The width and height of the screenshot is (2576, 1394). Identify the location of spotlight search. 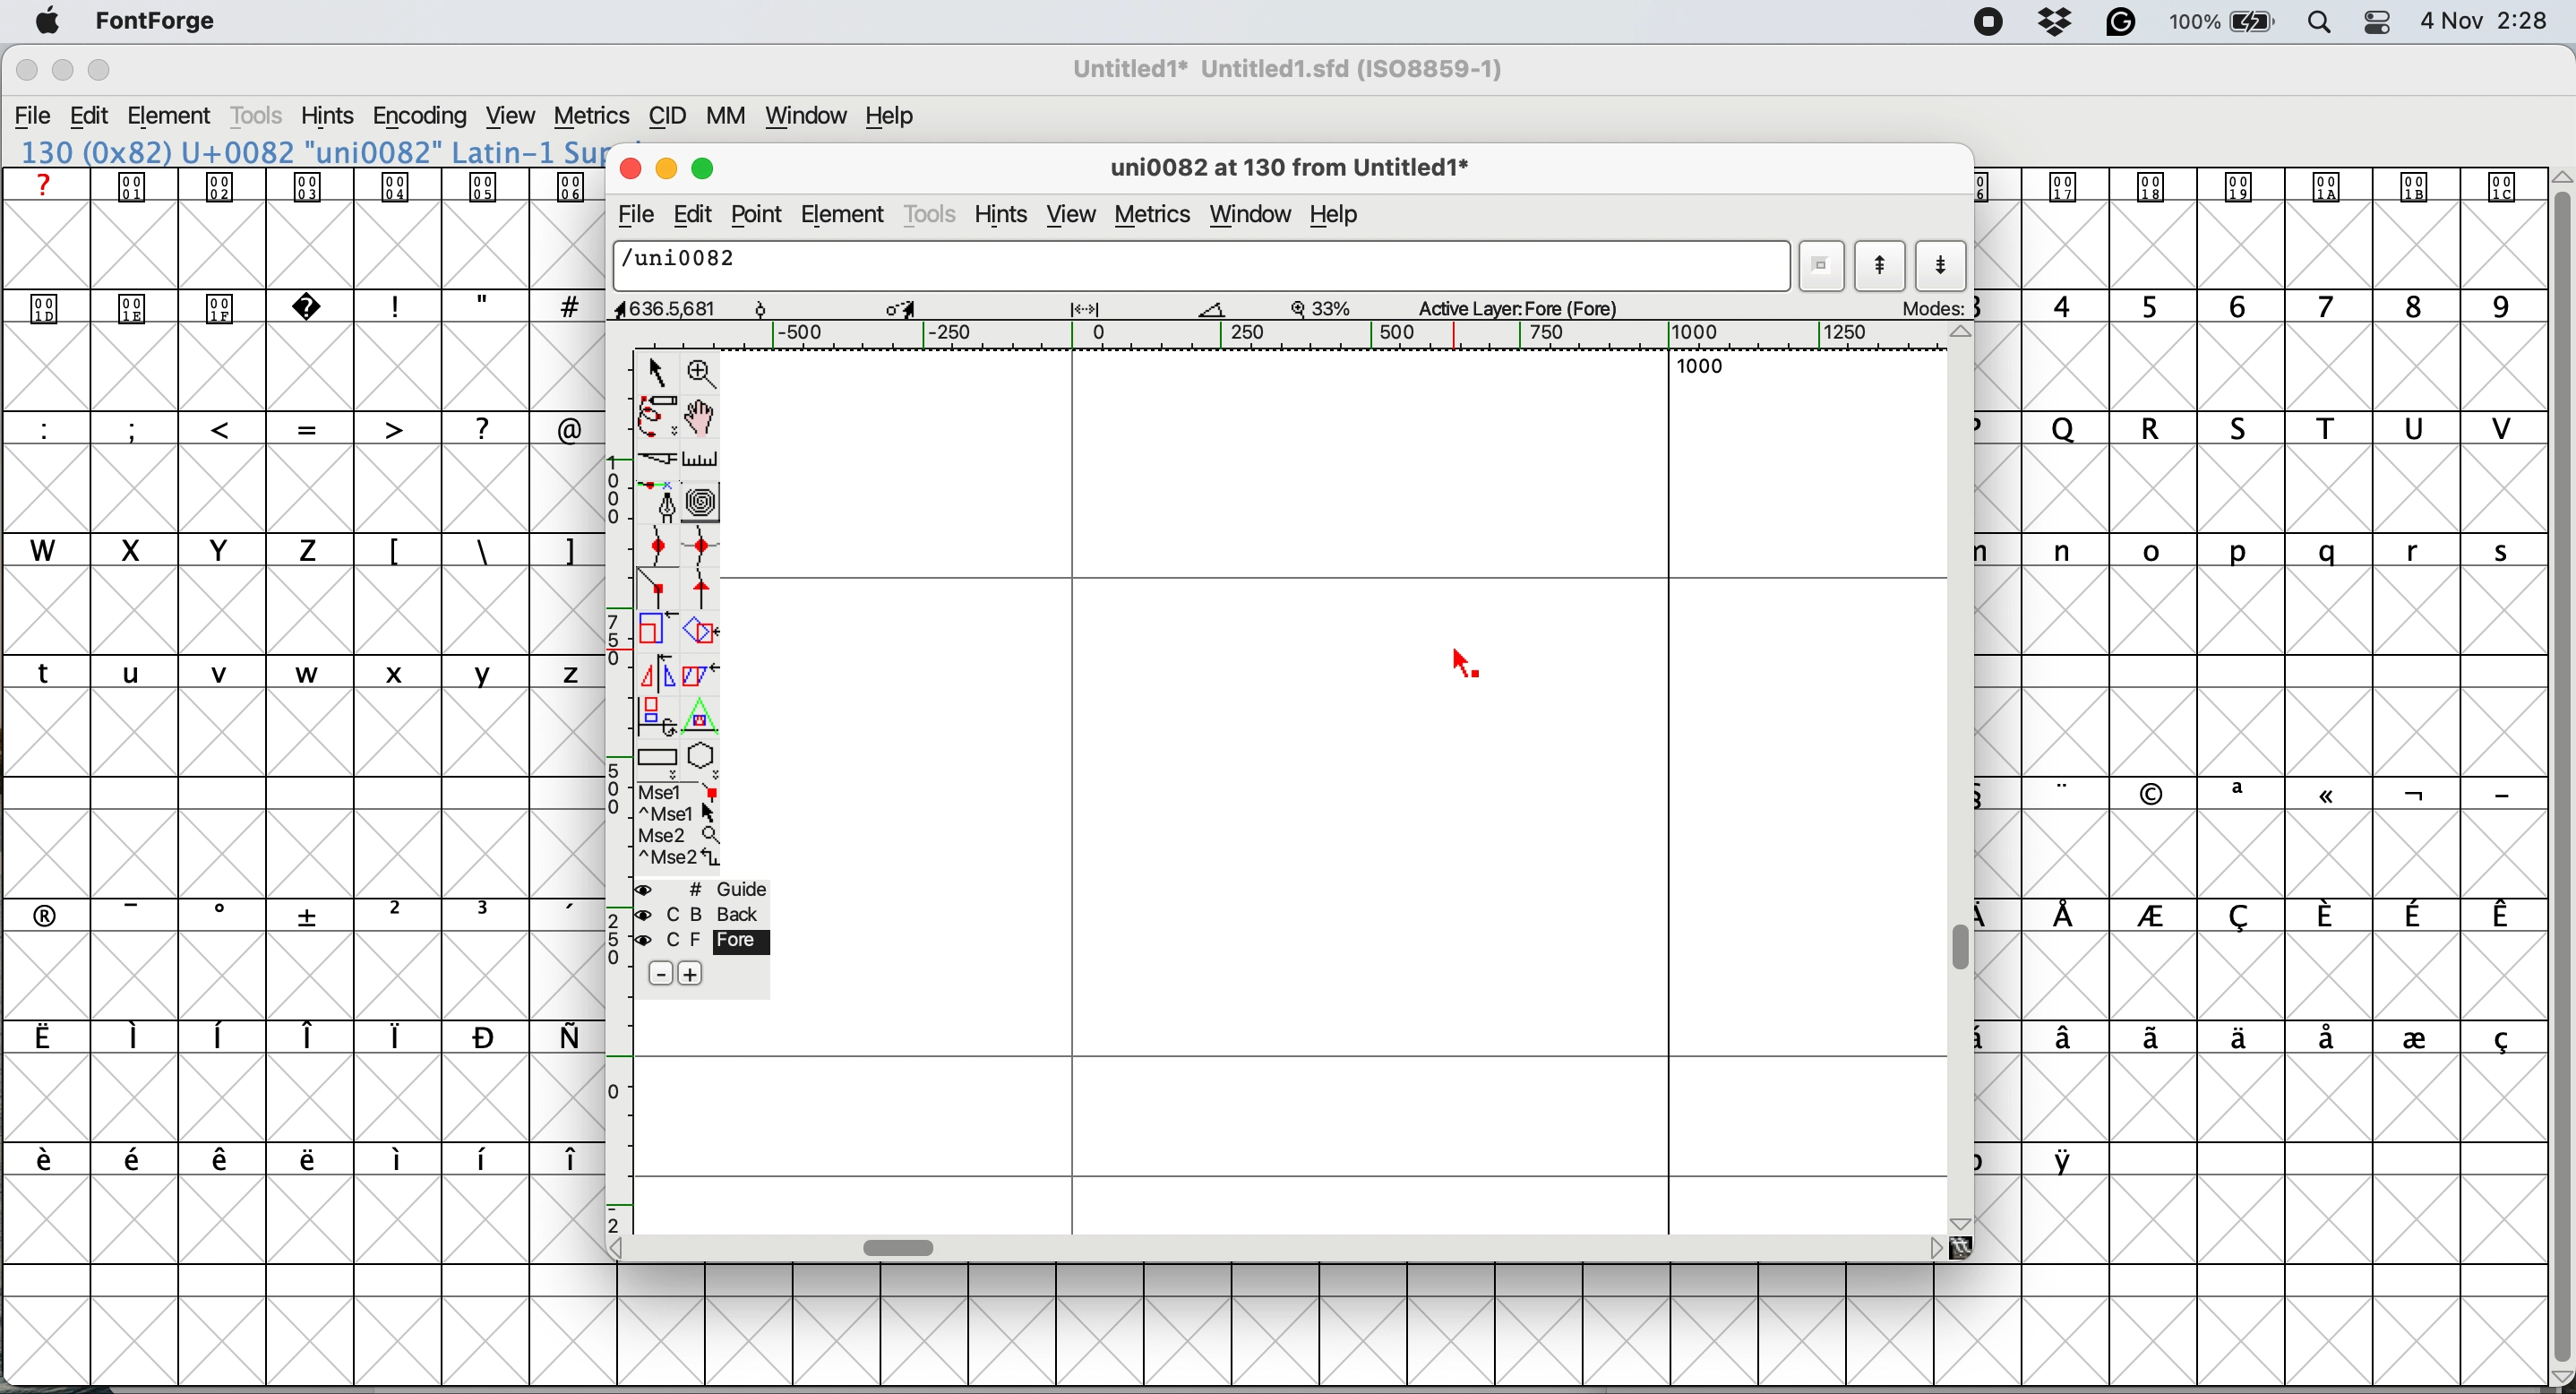
(2315, 25).